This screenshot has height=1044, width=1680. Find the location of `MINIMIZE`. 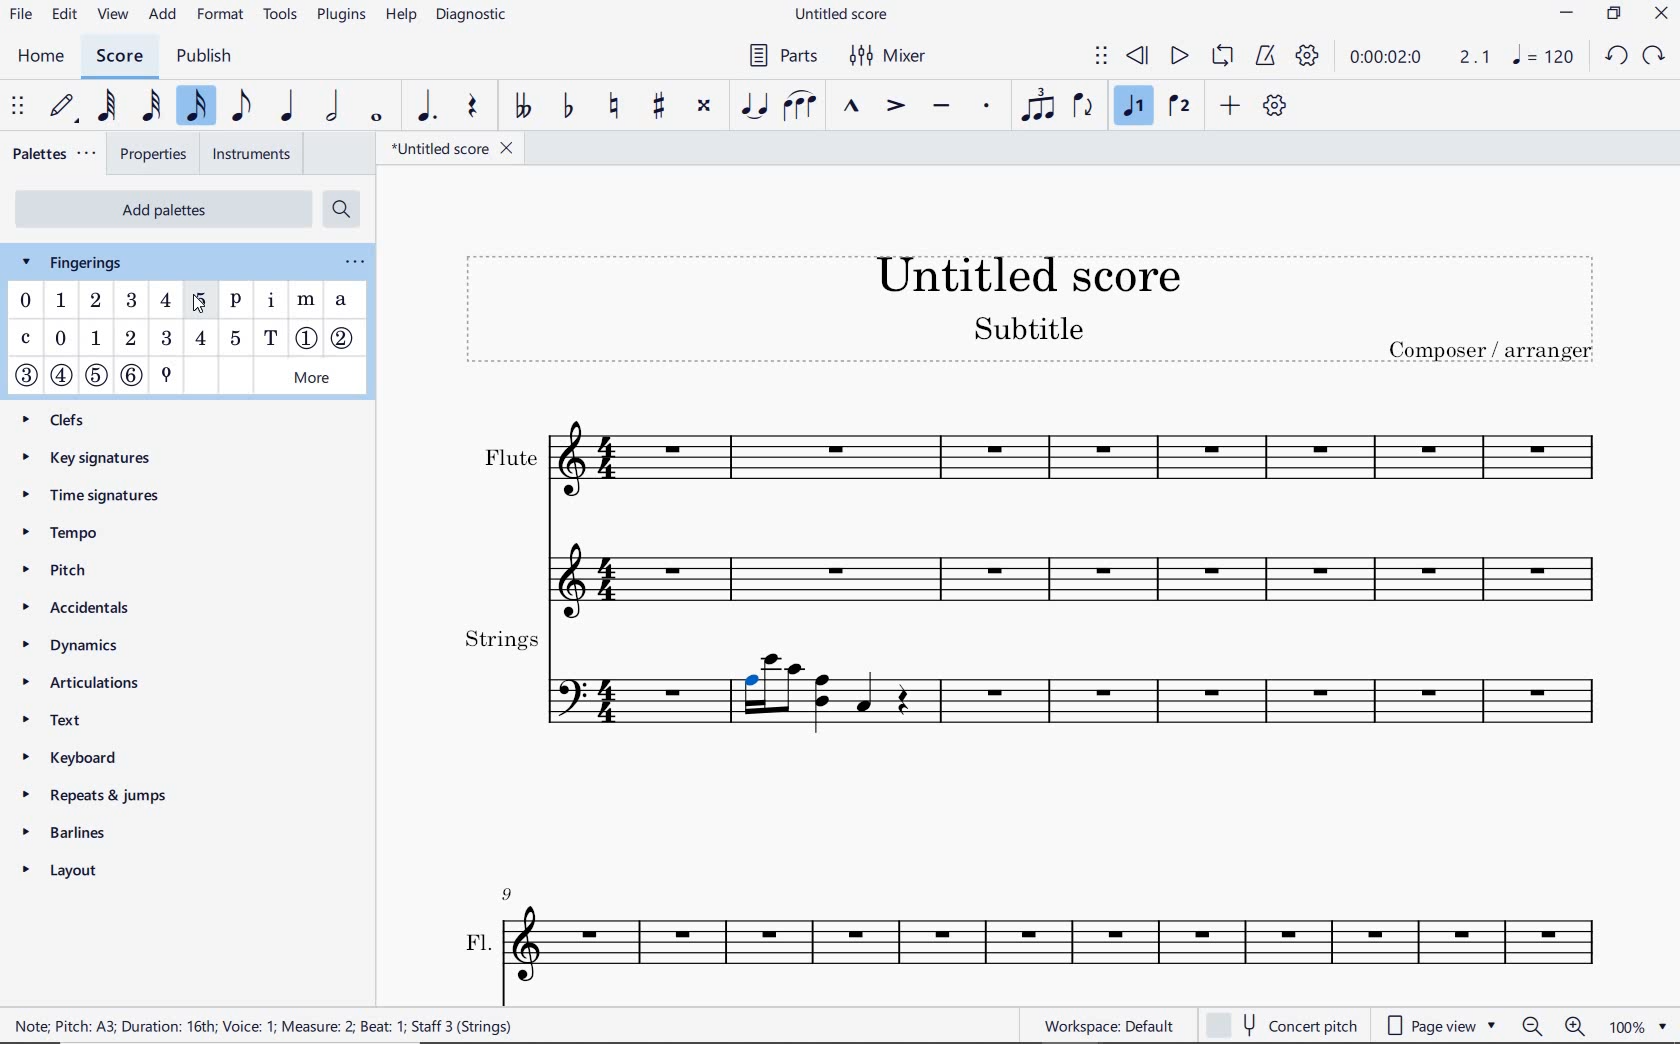

MINIMIZE is located at coordinates (1565, 15).